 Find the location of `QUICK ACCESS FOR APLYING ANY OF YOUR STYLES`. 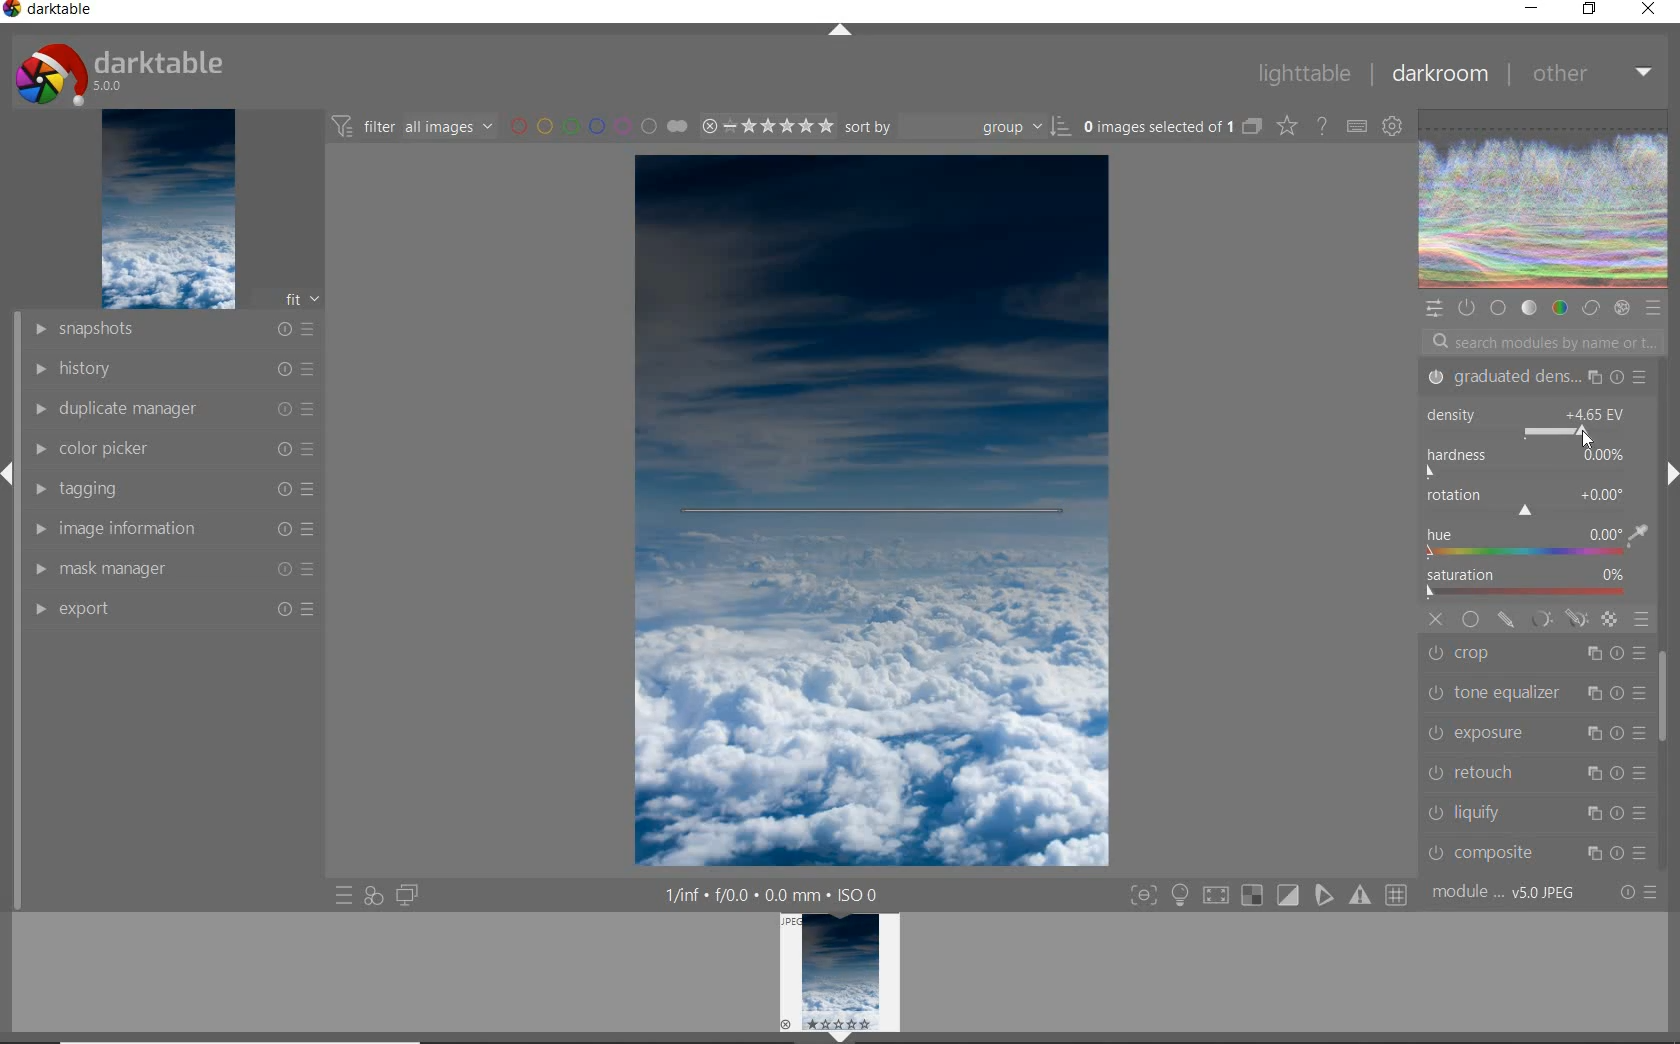

QUICK ACCESS FOR APLYING ANY OF YOUR STYLES is located at coordinates (373, 896).